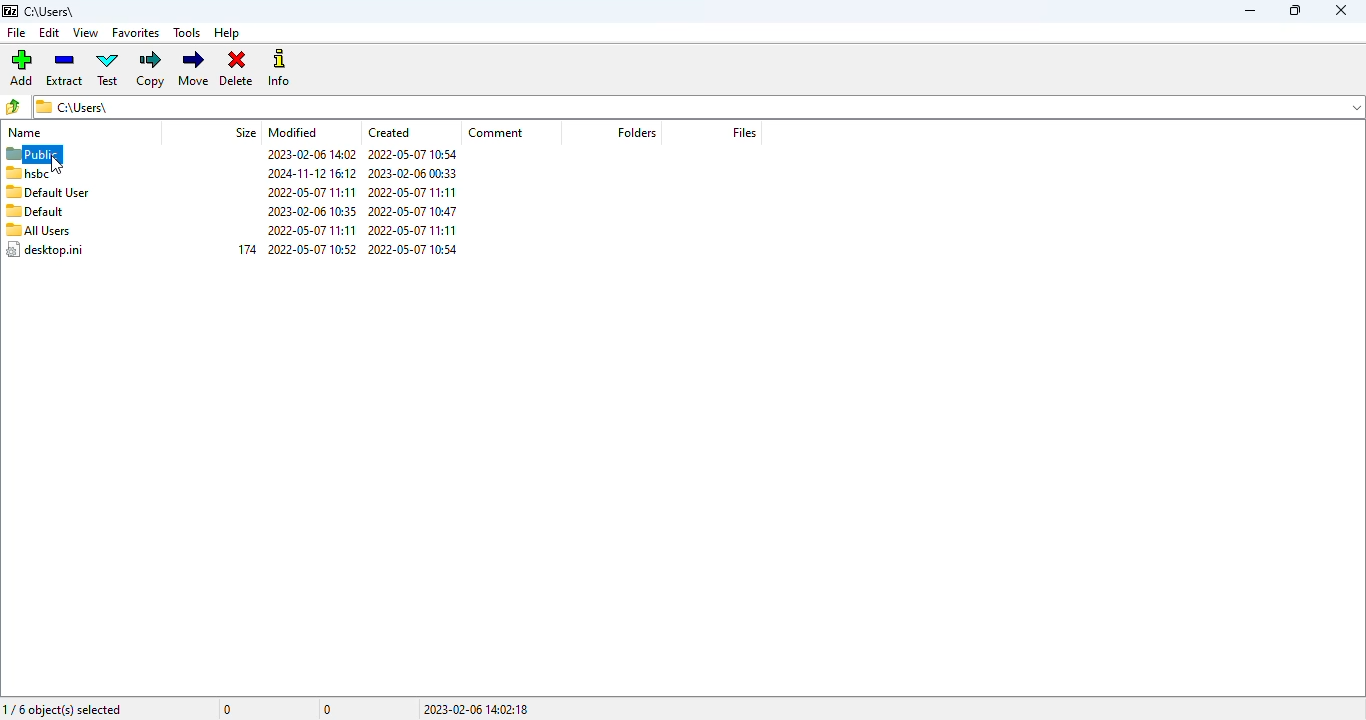 The width and height of the screenshot is (1366, 720). Describe the element at coordinates (305, 230) in the screenshot. I see `2022-05-07 11:11` at that location.